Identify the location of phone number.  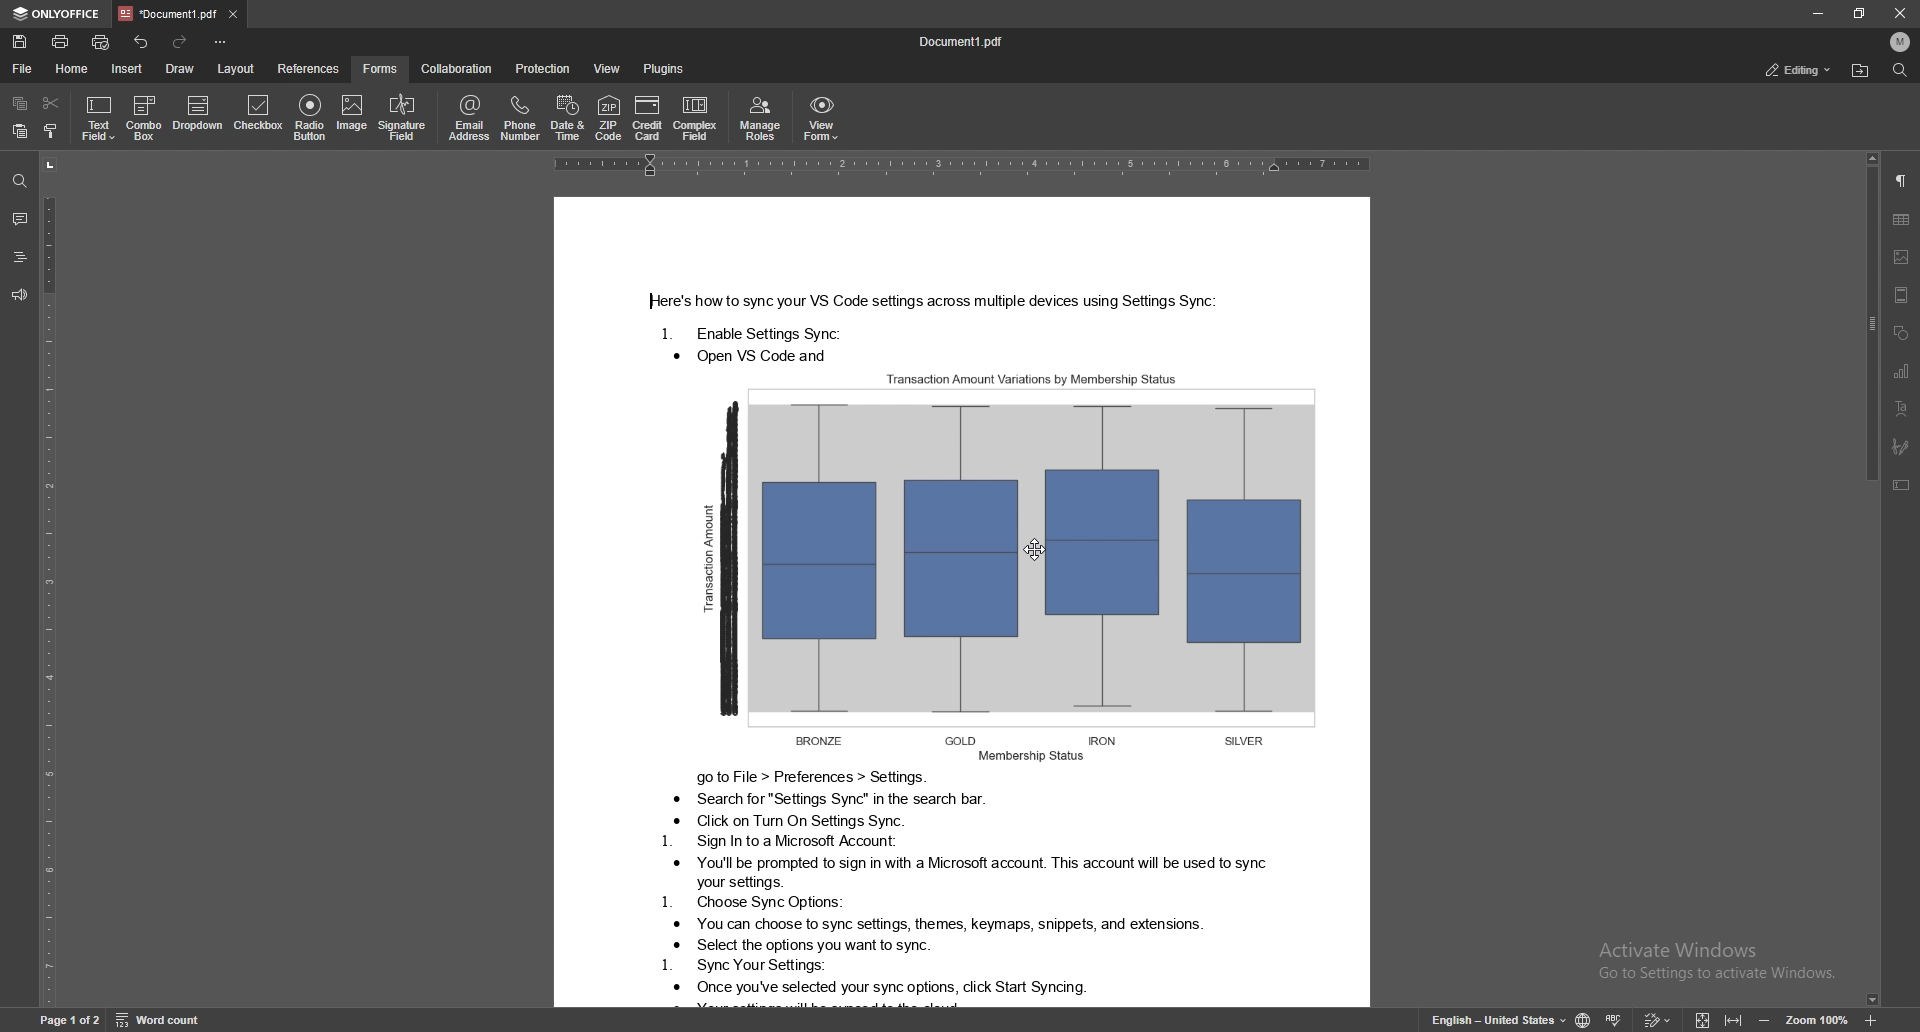
(520, 117).